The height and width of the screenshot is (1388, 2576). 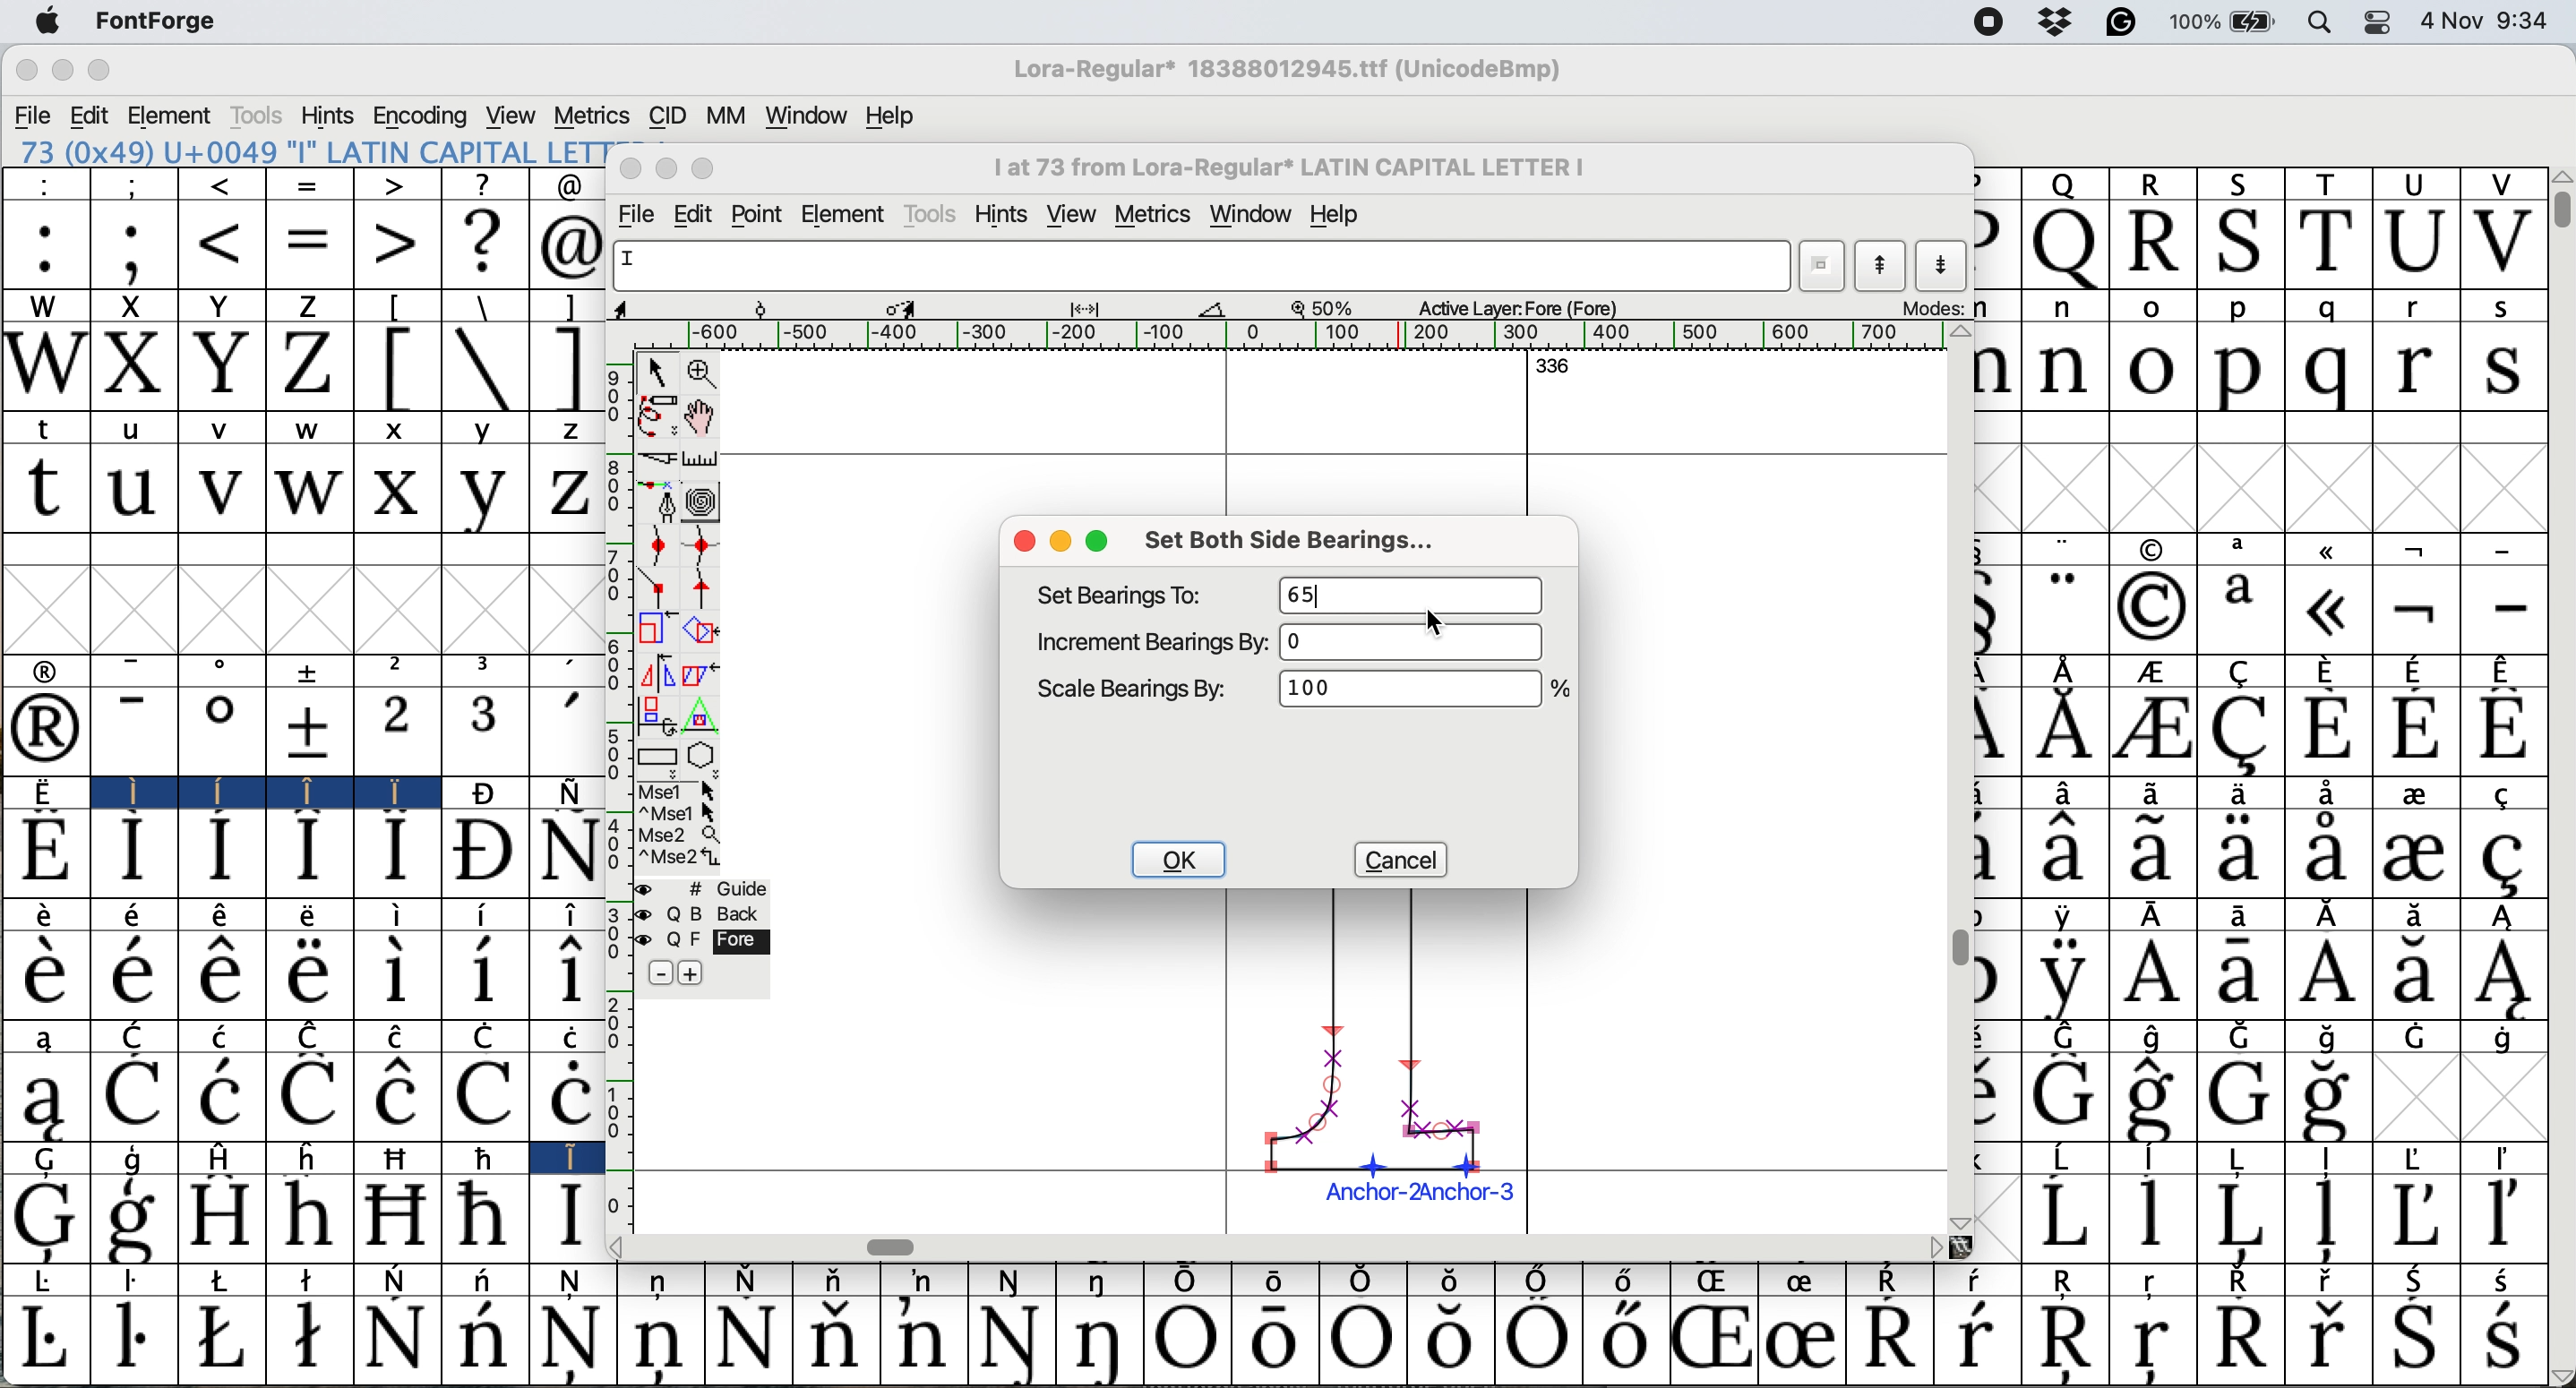 What do you see at coordinates (1894, 1280) in the screenshot?
I see `Symbol` at bounding box center [1894, 1280].